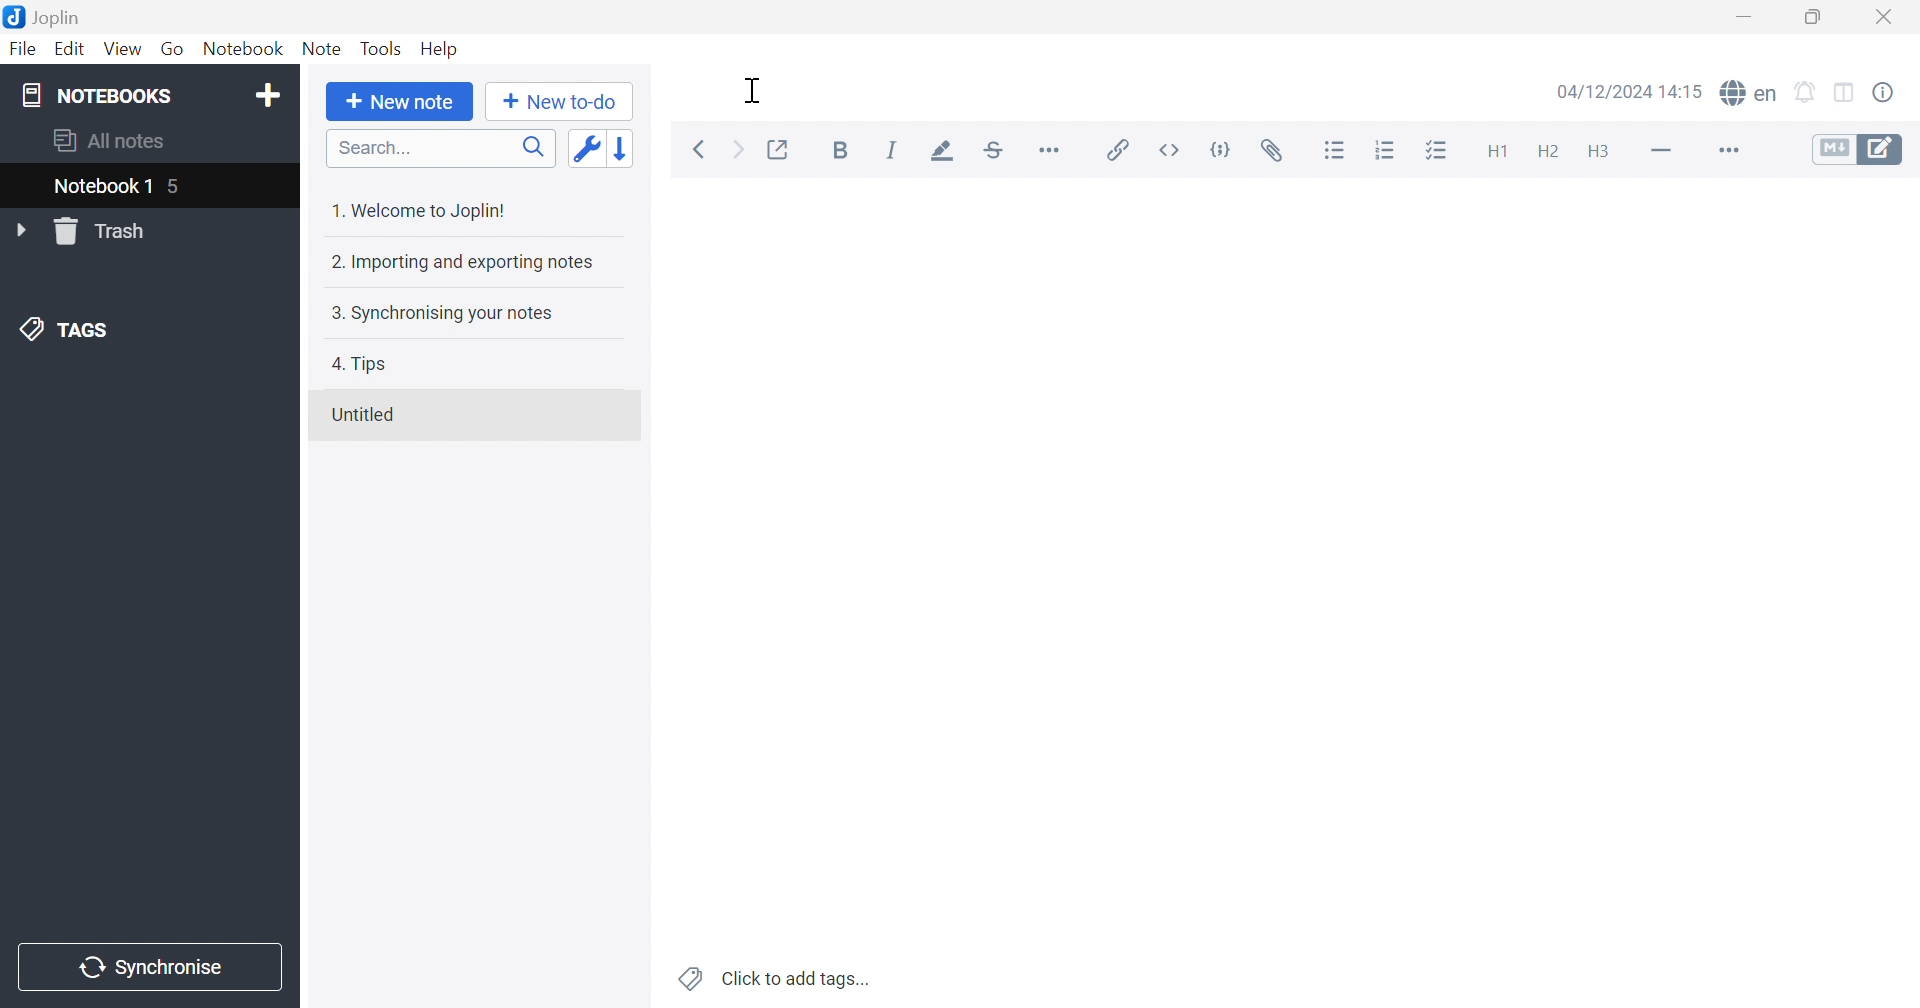 Image resolution: width=1920 pixels, height=1008 pixels. I want to click on Toggl external editing, so click(780, 150).